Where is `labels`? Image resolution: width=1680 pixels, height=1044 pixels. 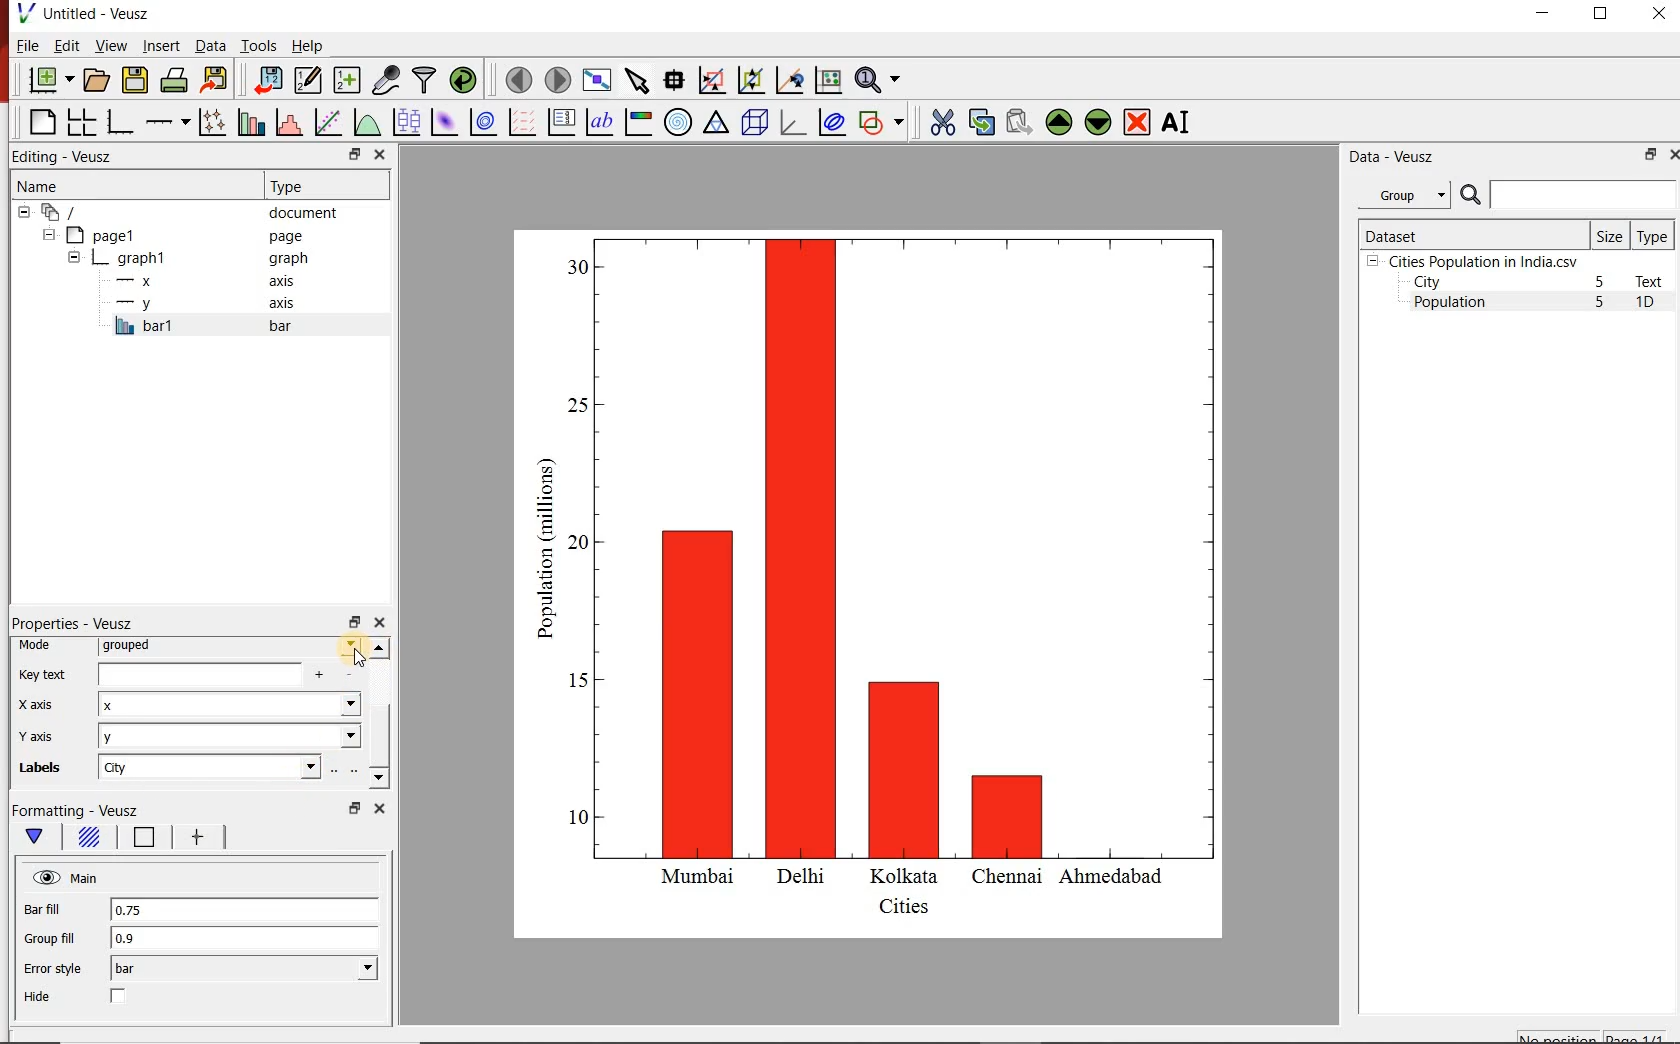 labels is located at coordinates (46, 771).